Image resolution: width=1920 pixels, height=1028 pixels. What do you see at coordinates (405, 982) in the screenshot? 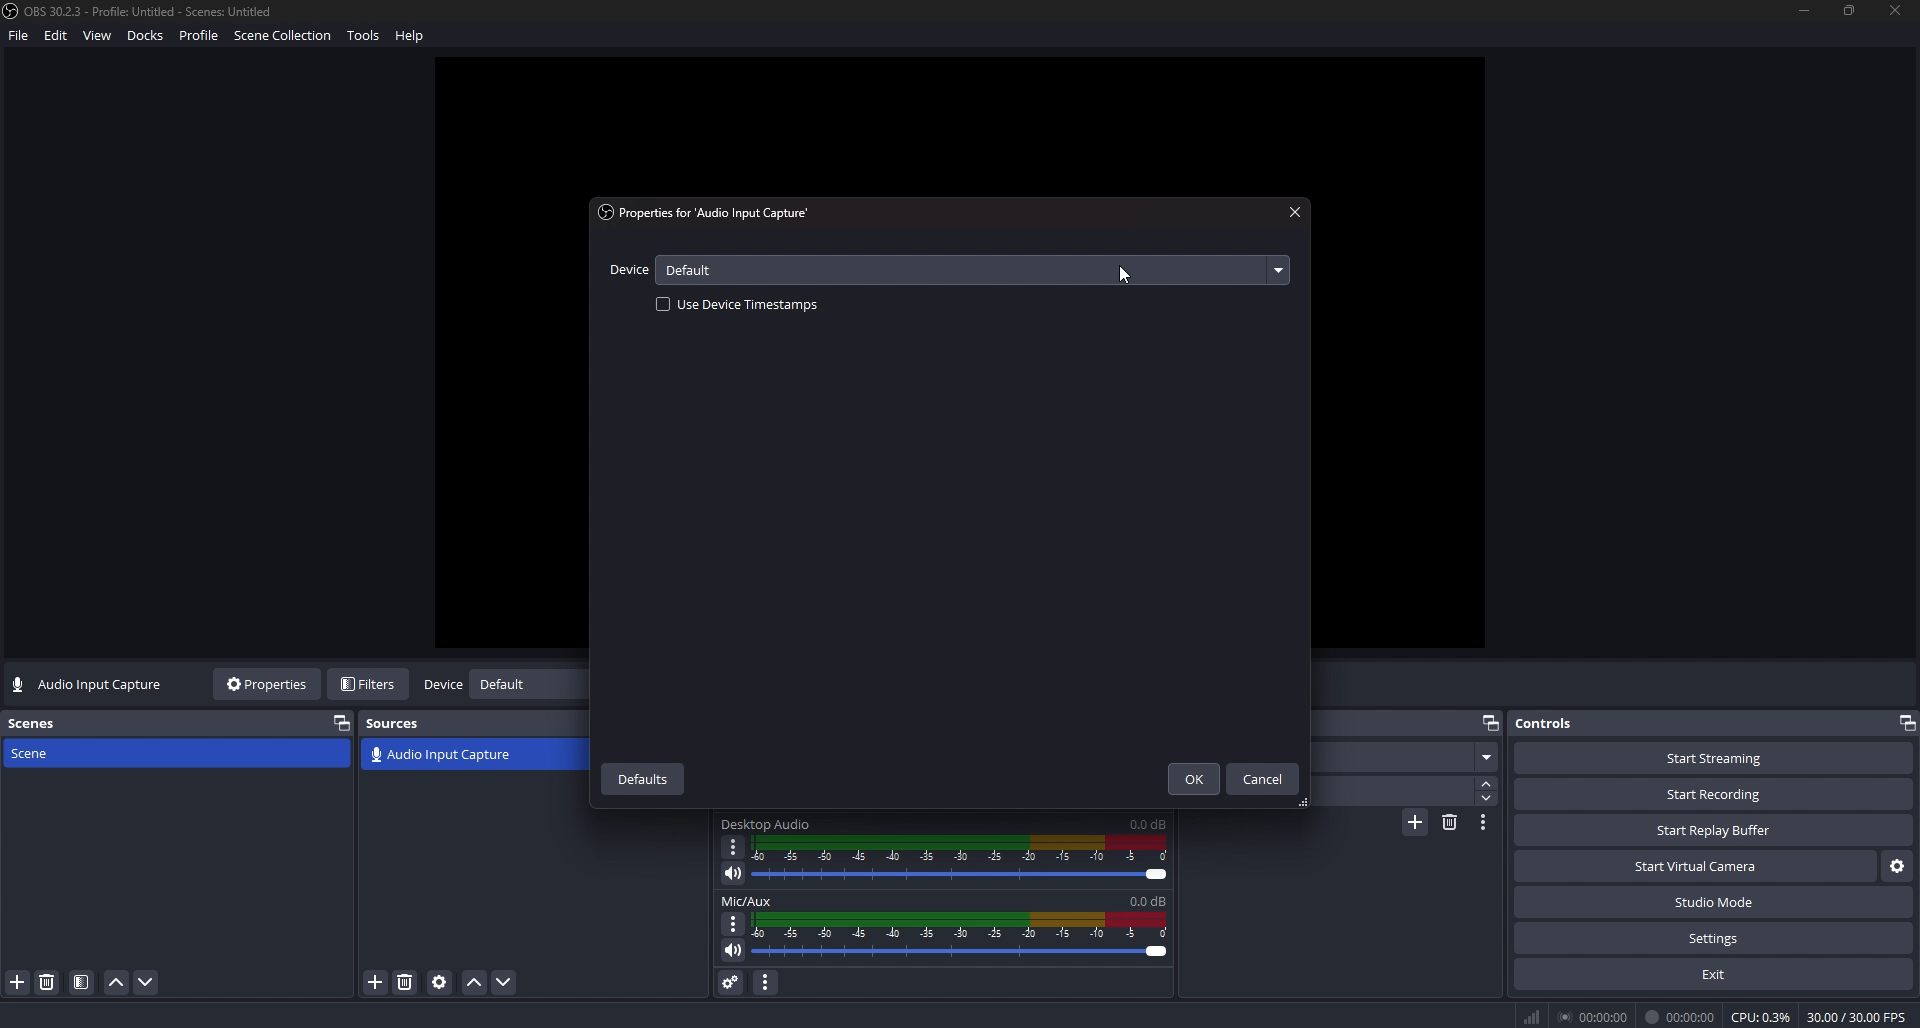
I see `remove source` at bounding box center [405, 982].